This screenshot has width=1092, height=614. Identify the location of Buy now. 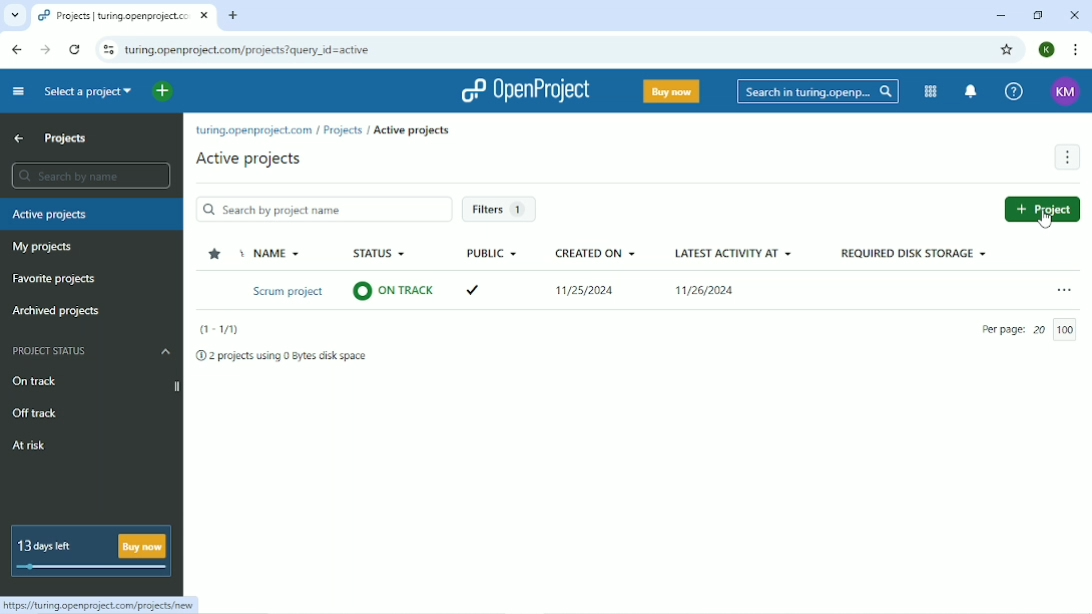
(670, 93).